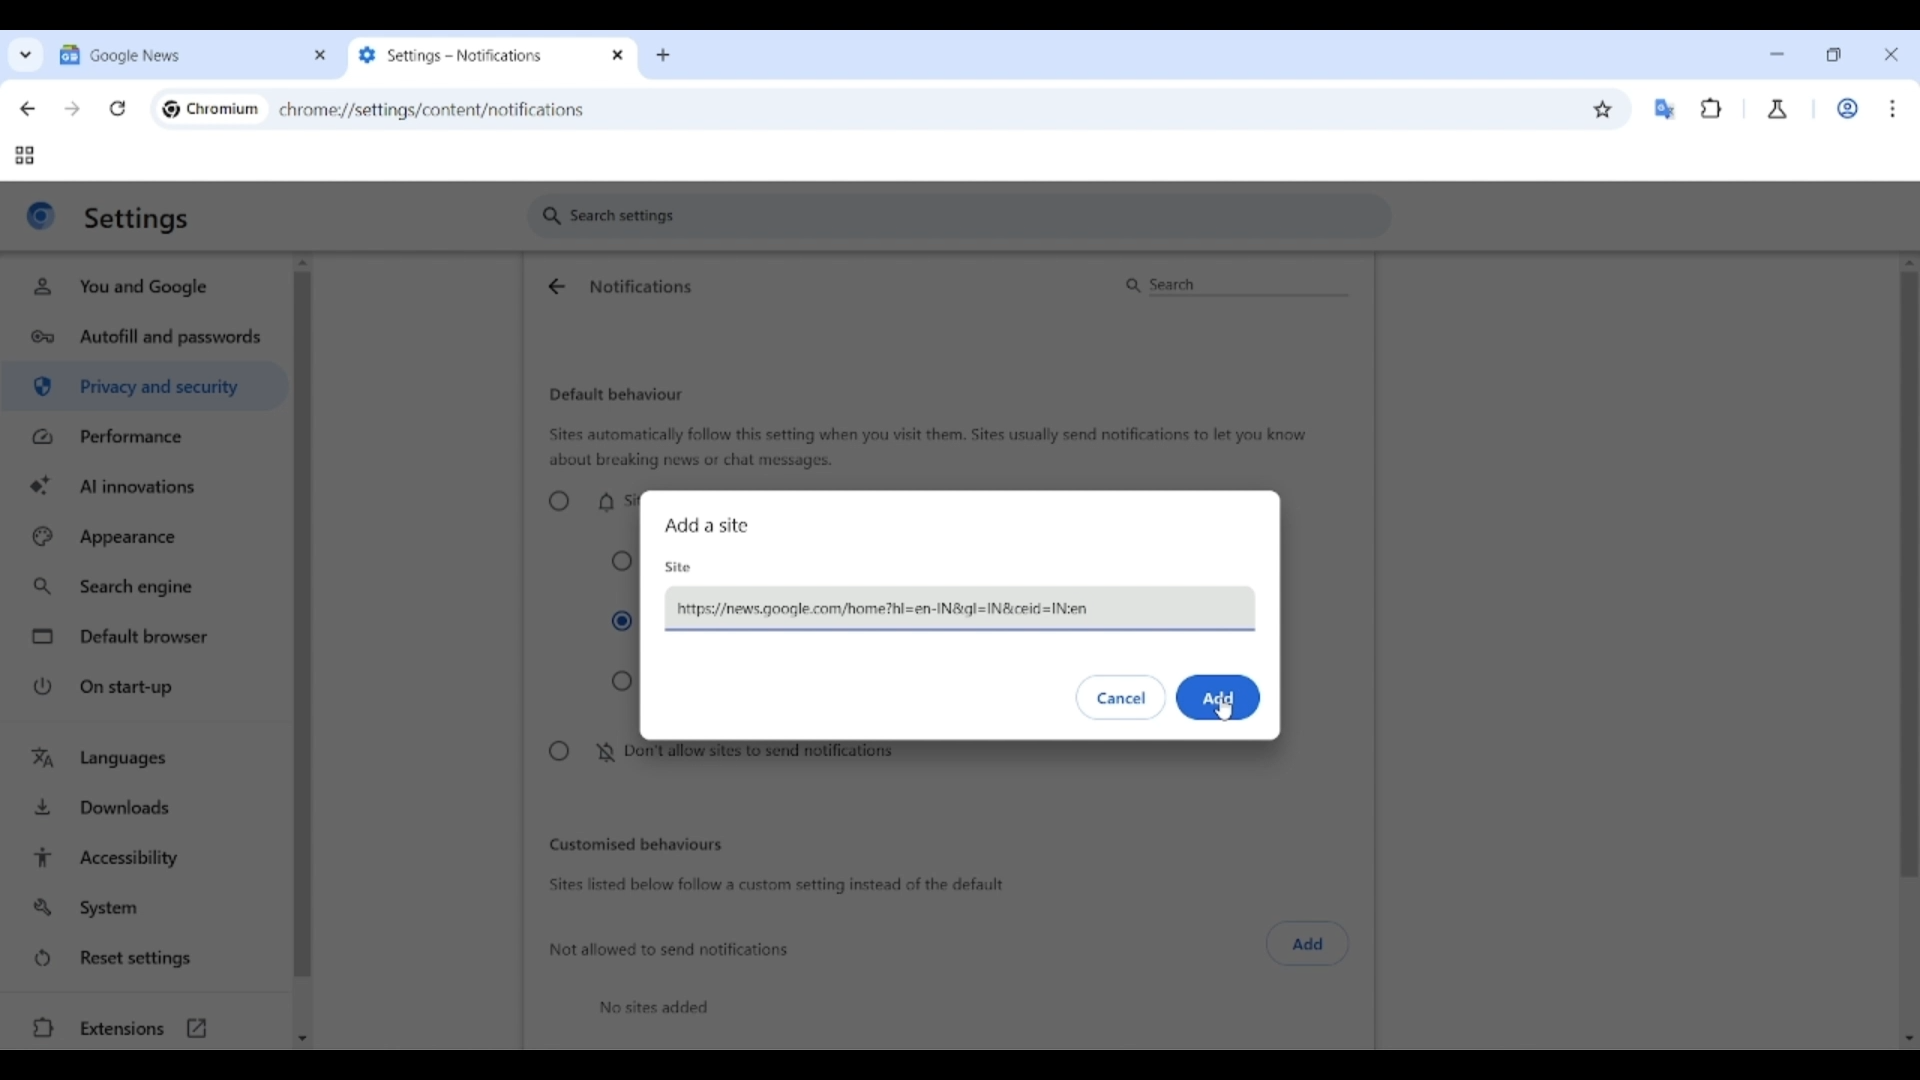  What do you see at coordinates (302, 1039) in the screenshot?
I see `Quick slide to bottom` at bounding box center [302, 1039].